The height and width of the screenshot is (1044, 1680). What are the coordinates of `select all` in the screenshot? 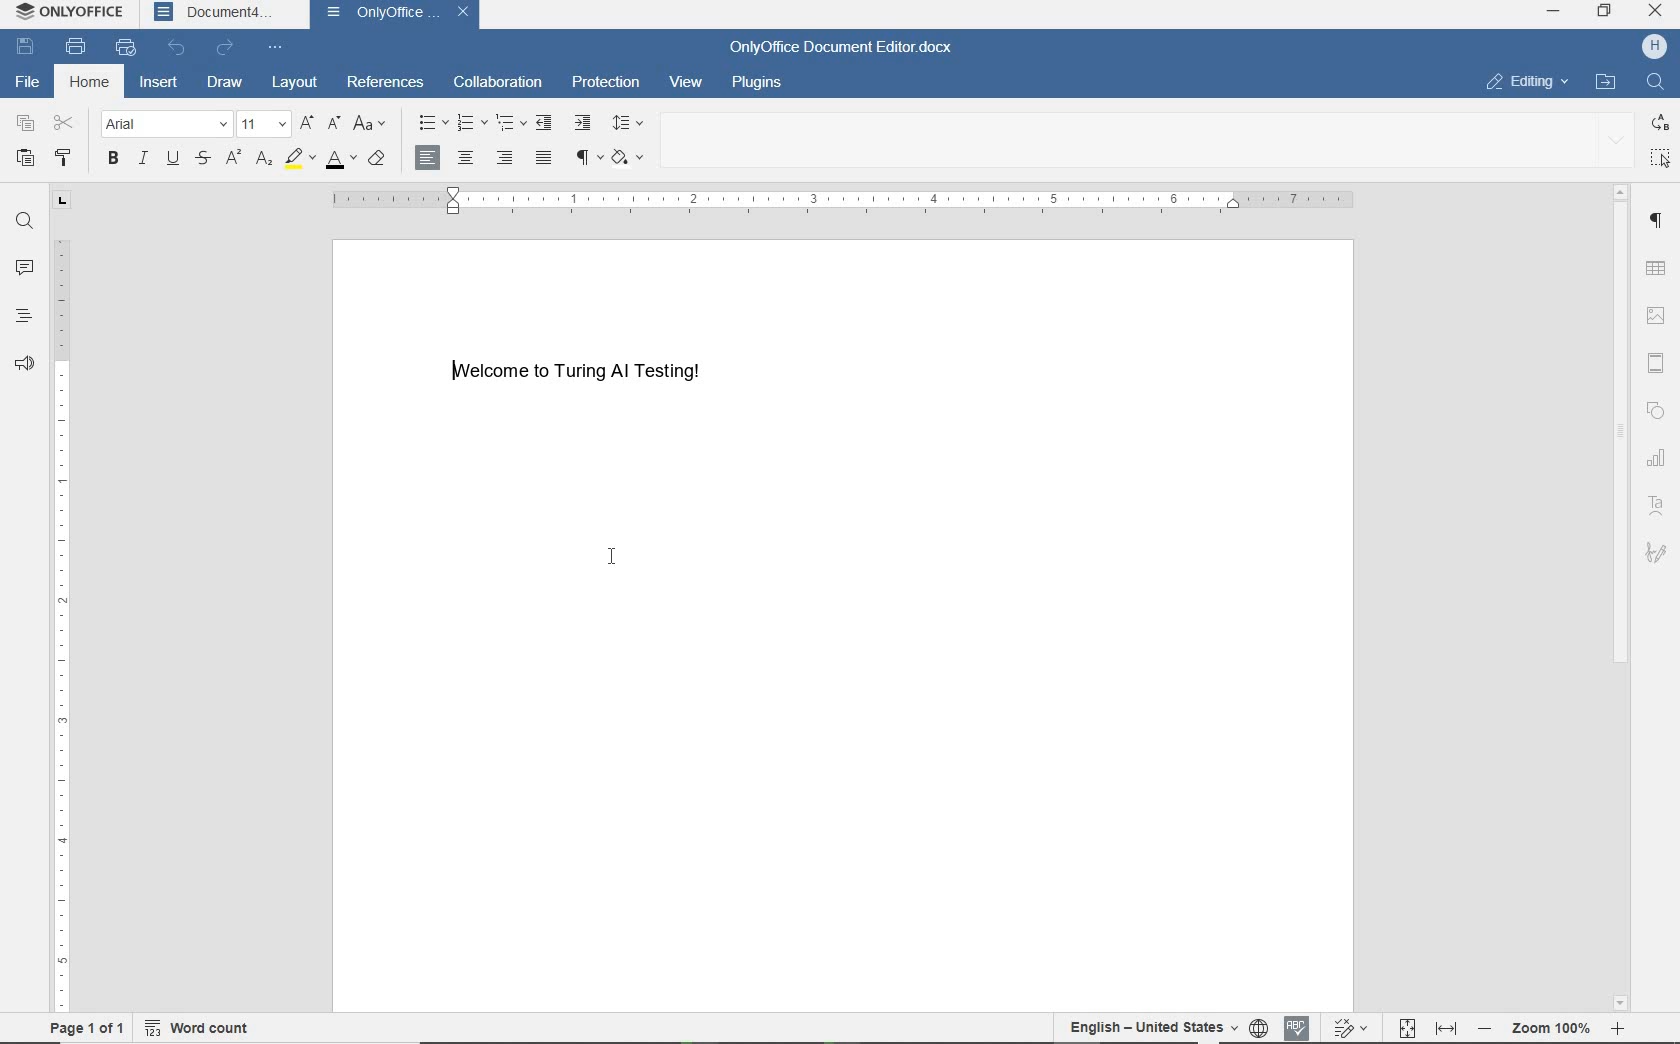 It's located at (1662, 164).